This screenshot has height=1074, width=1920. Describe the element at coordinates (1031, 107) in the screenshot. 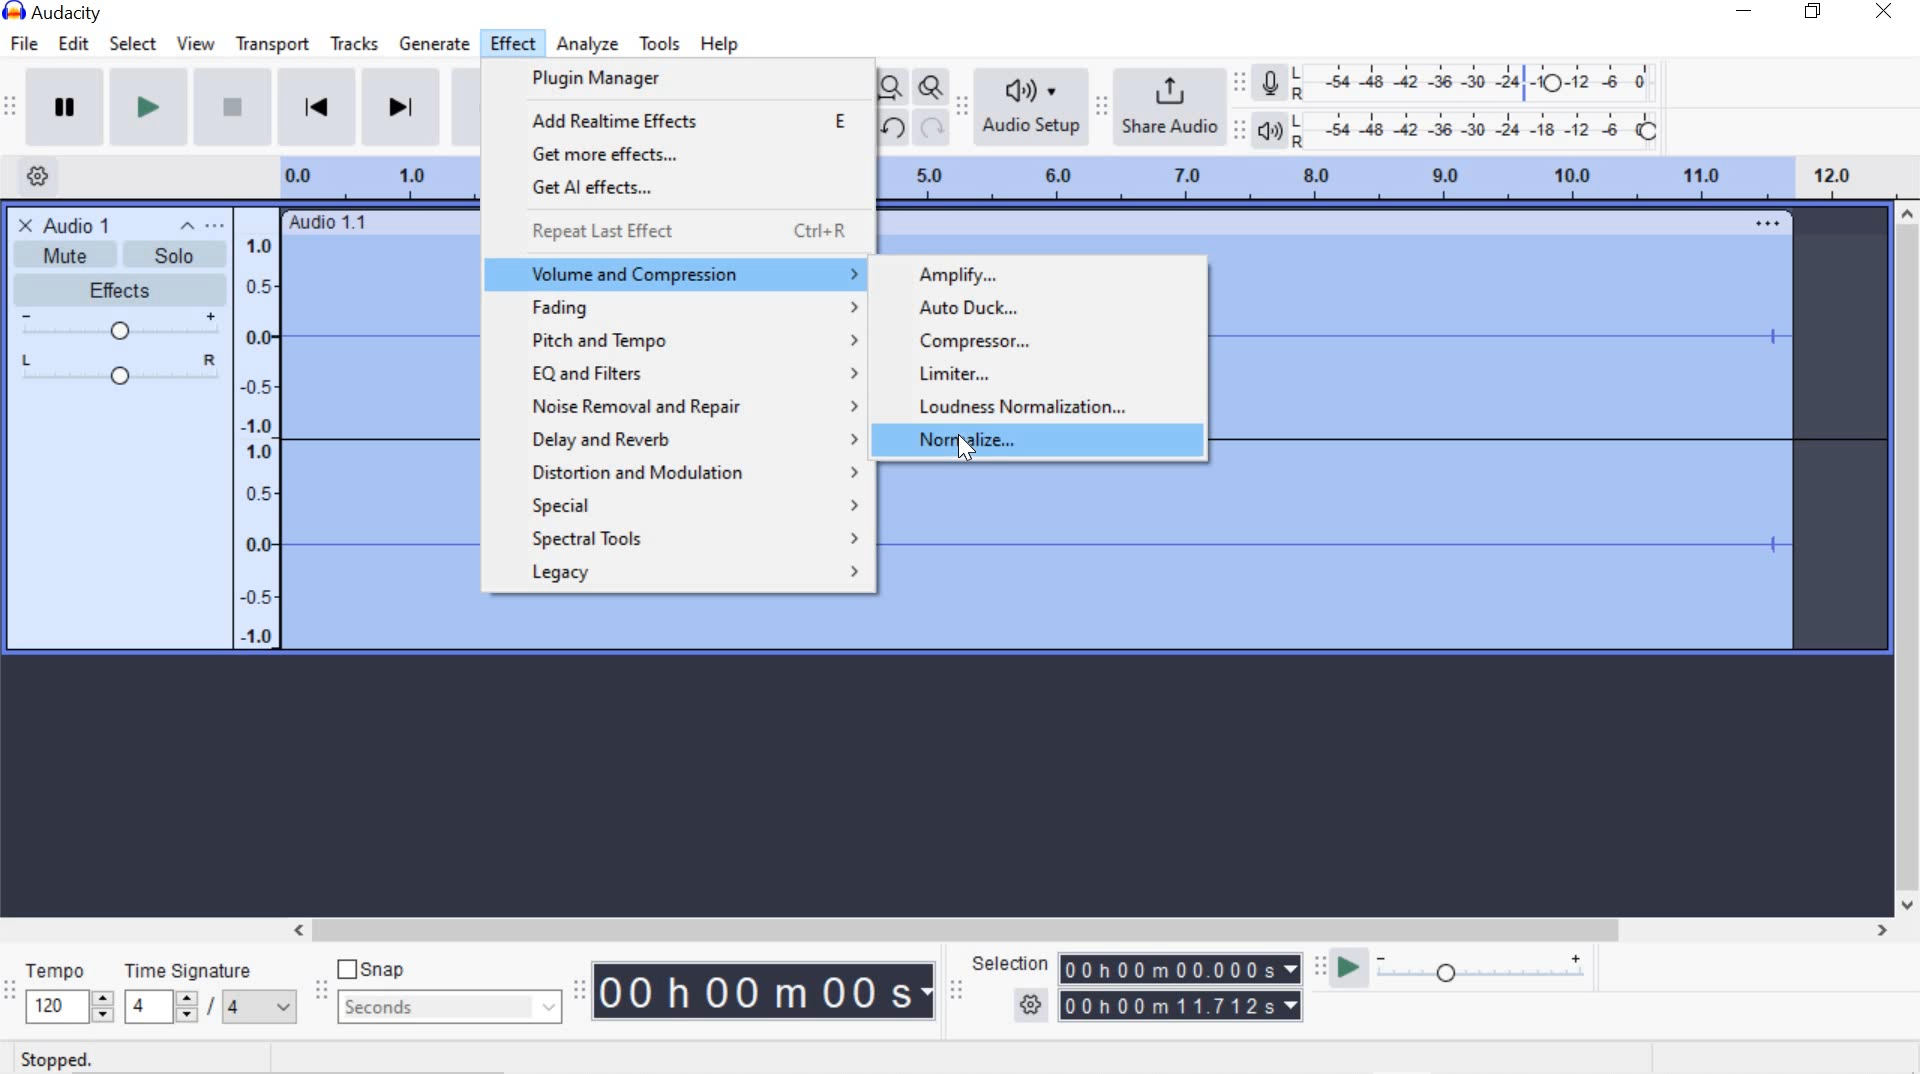

I see `Audio setup` at that location.